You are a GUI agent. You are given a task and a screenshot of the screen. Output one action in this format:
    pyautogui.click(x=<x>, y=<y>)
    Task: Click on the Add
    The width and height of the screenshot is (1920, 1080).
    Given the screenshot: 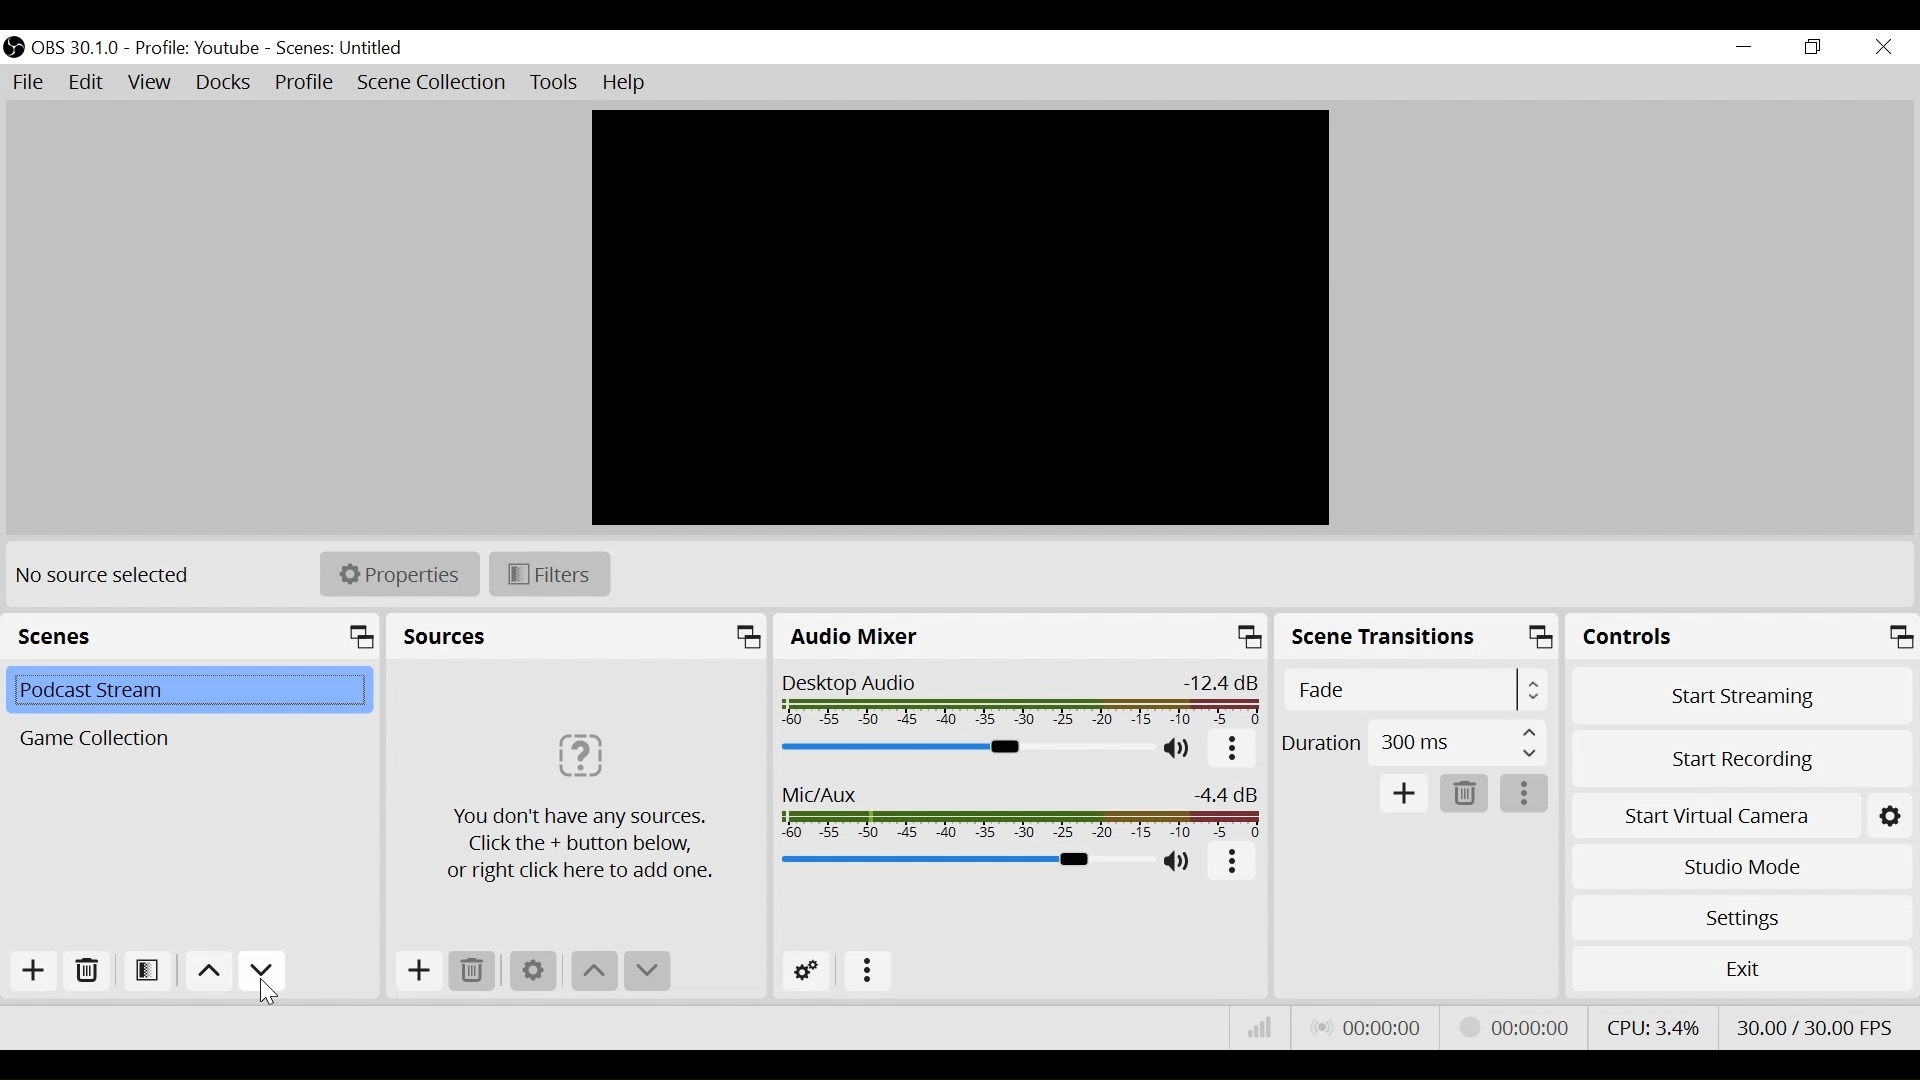 What is the action you would take?
    pyautogui.click(x=31, y=971)
    